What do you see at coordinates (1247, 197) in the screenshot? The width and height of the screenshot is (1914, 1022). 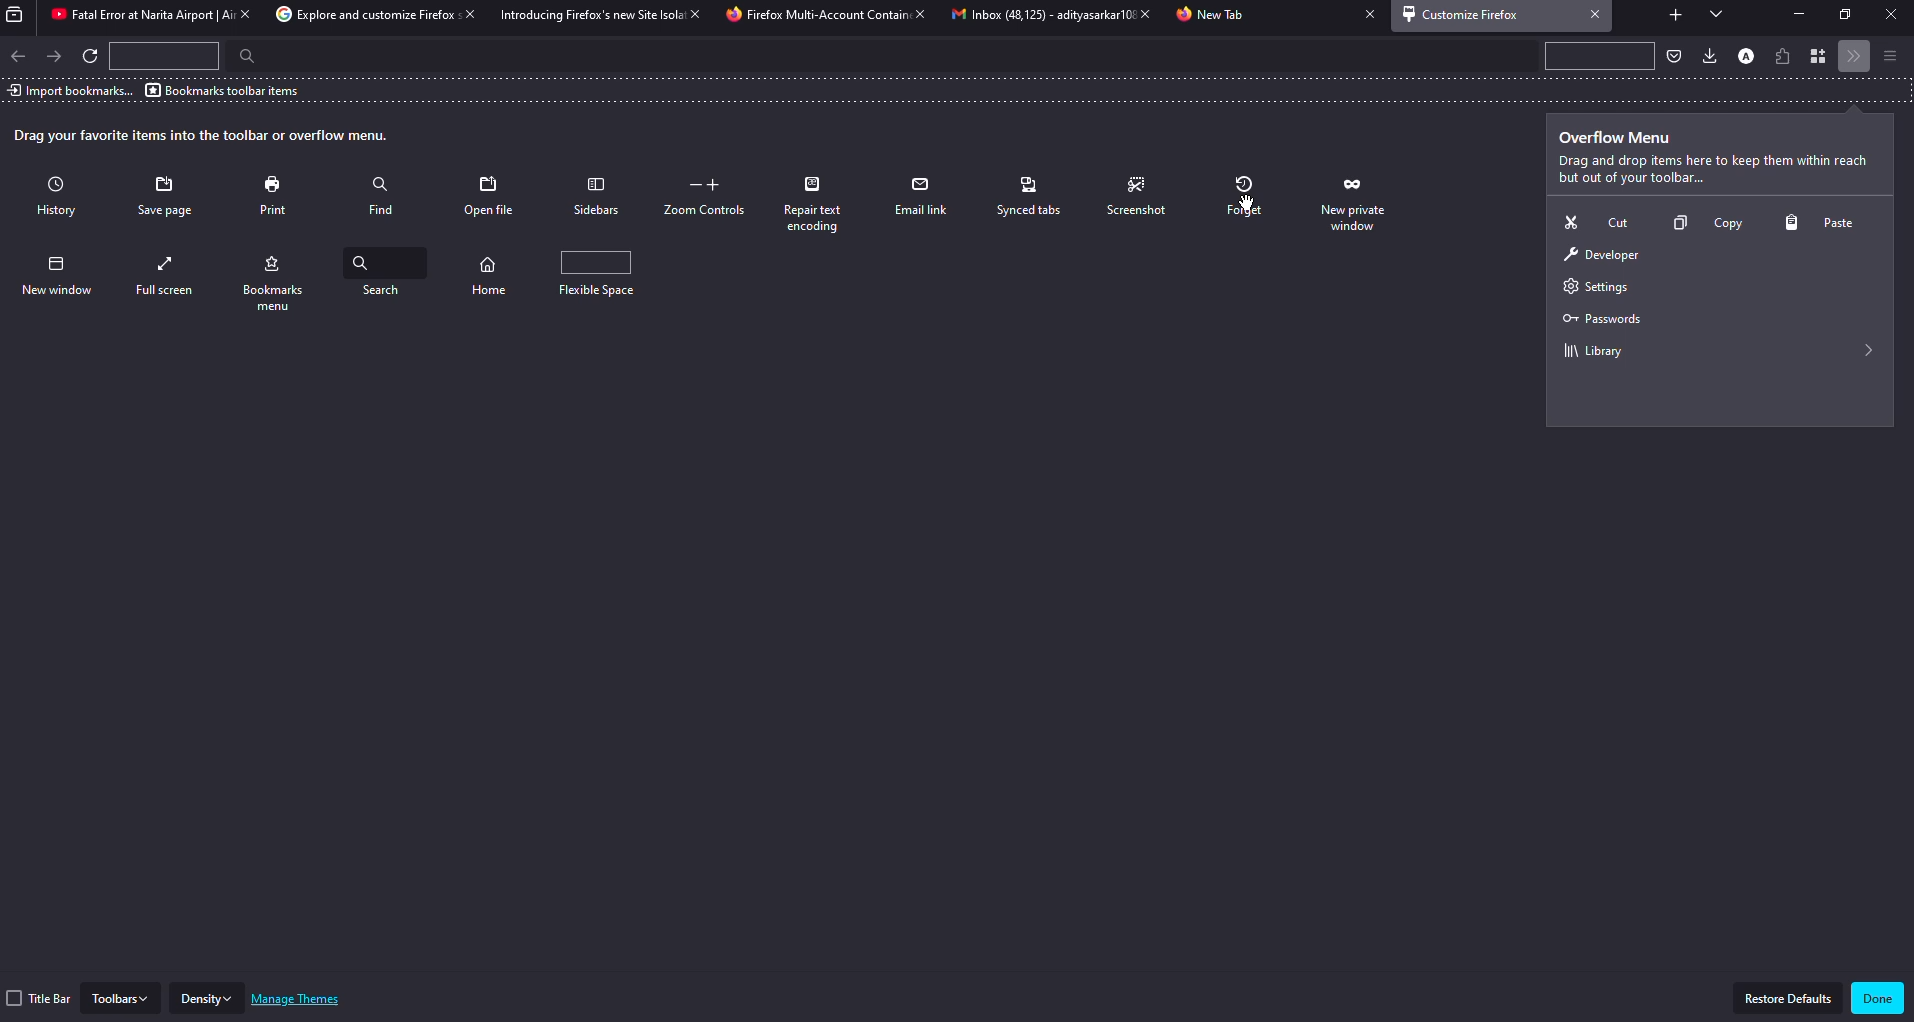 I see `forget` at bounding box center [1247, 197].